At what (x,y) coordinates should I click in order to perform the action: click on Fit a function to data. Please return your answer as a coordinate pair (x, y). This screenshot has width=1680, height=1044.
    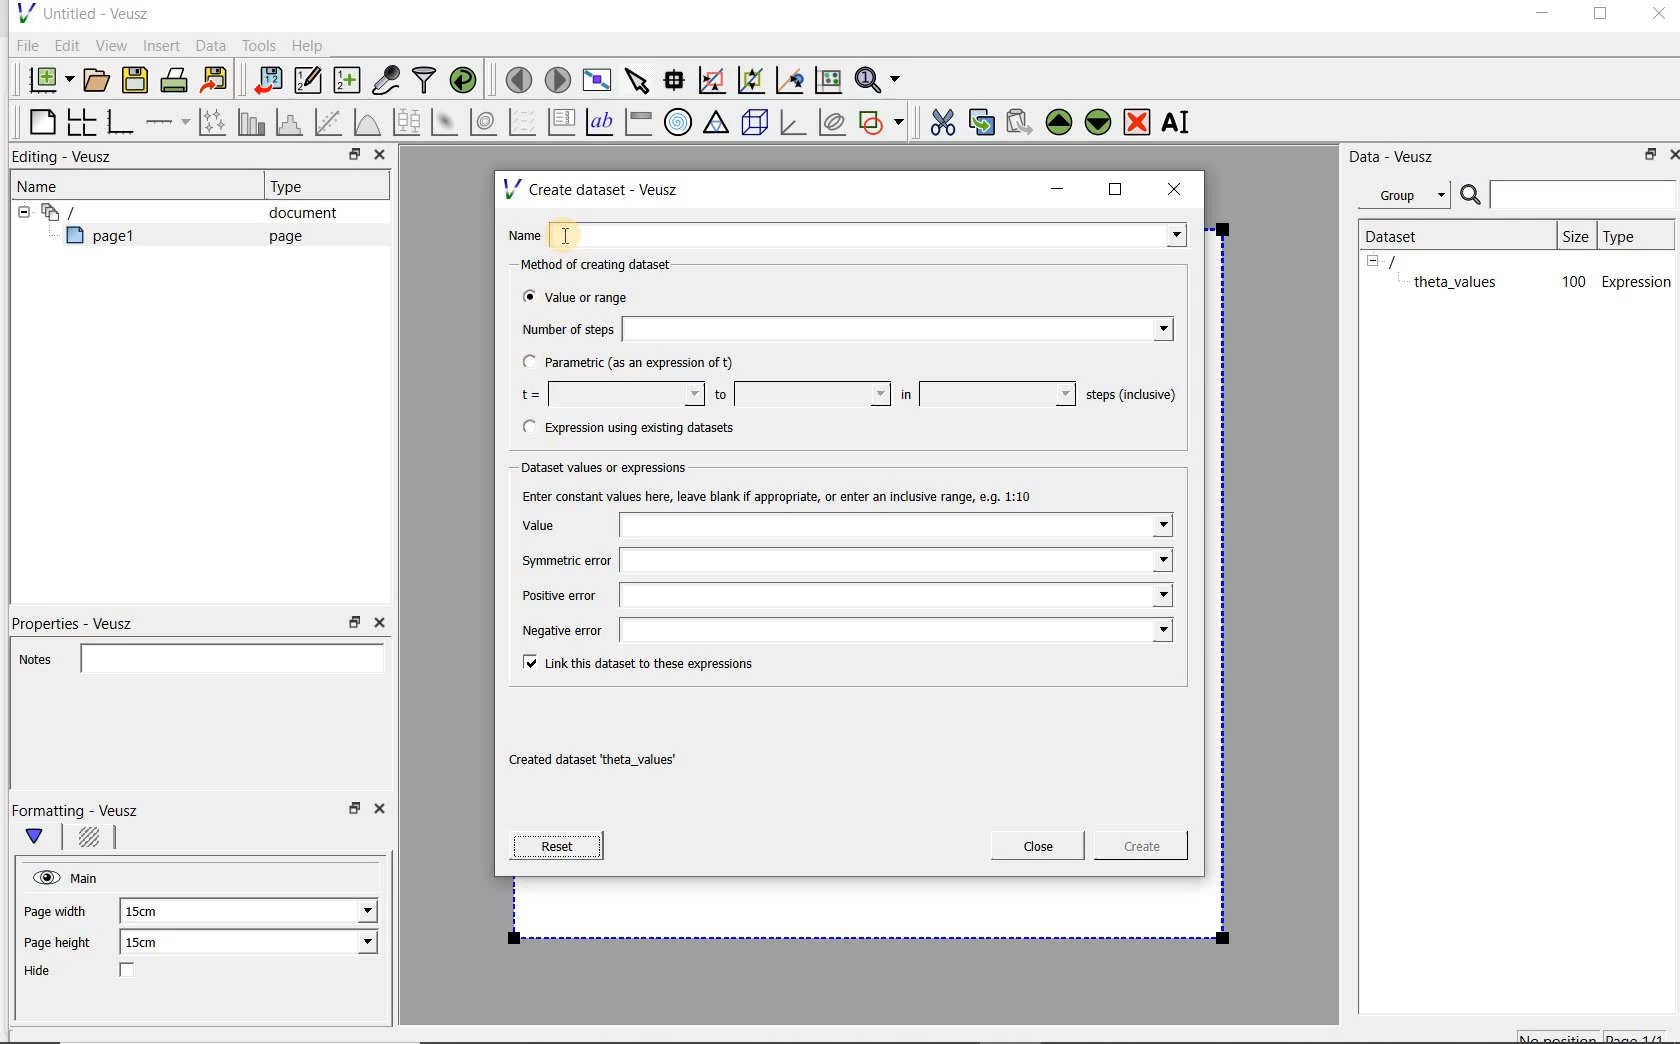
    Looking at the image, I should click on (331, 122).